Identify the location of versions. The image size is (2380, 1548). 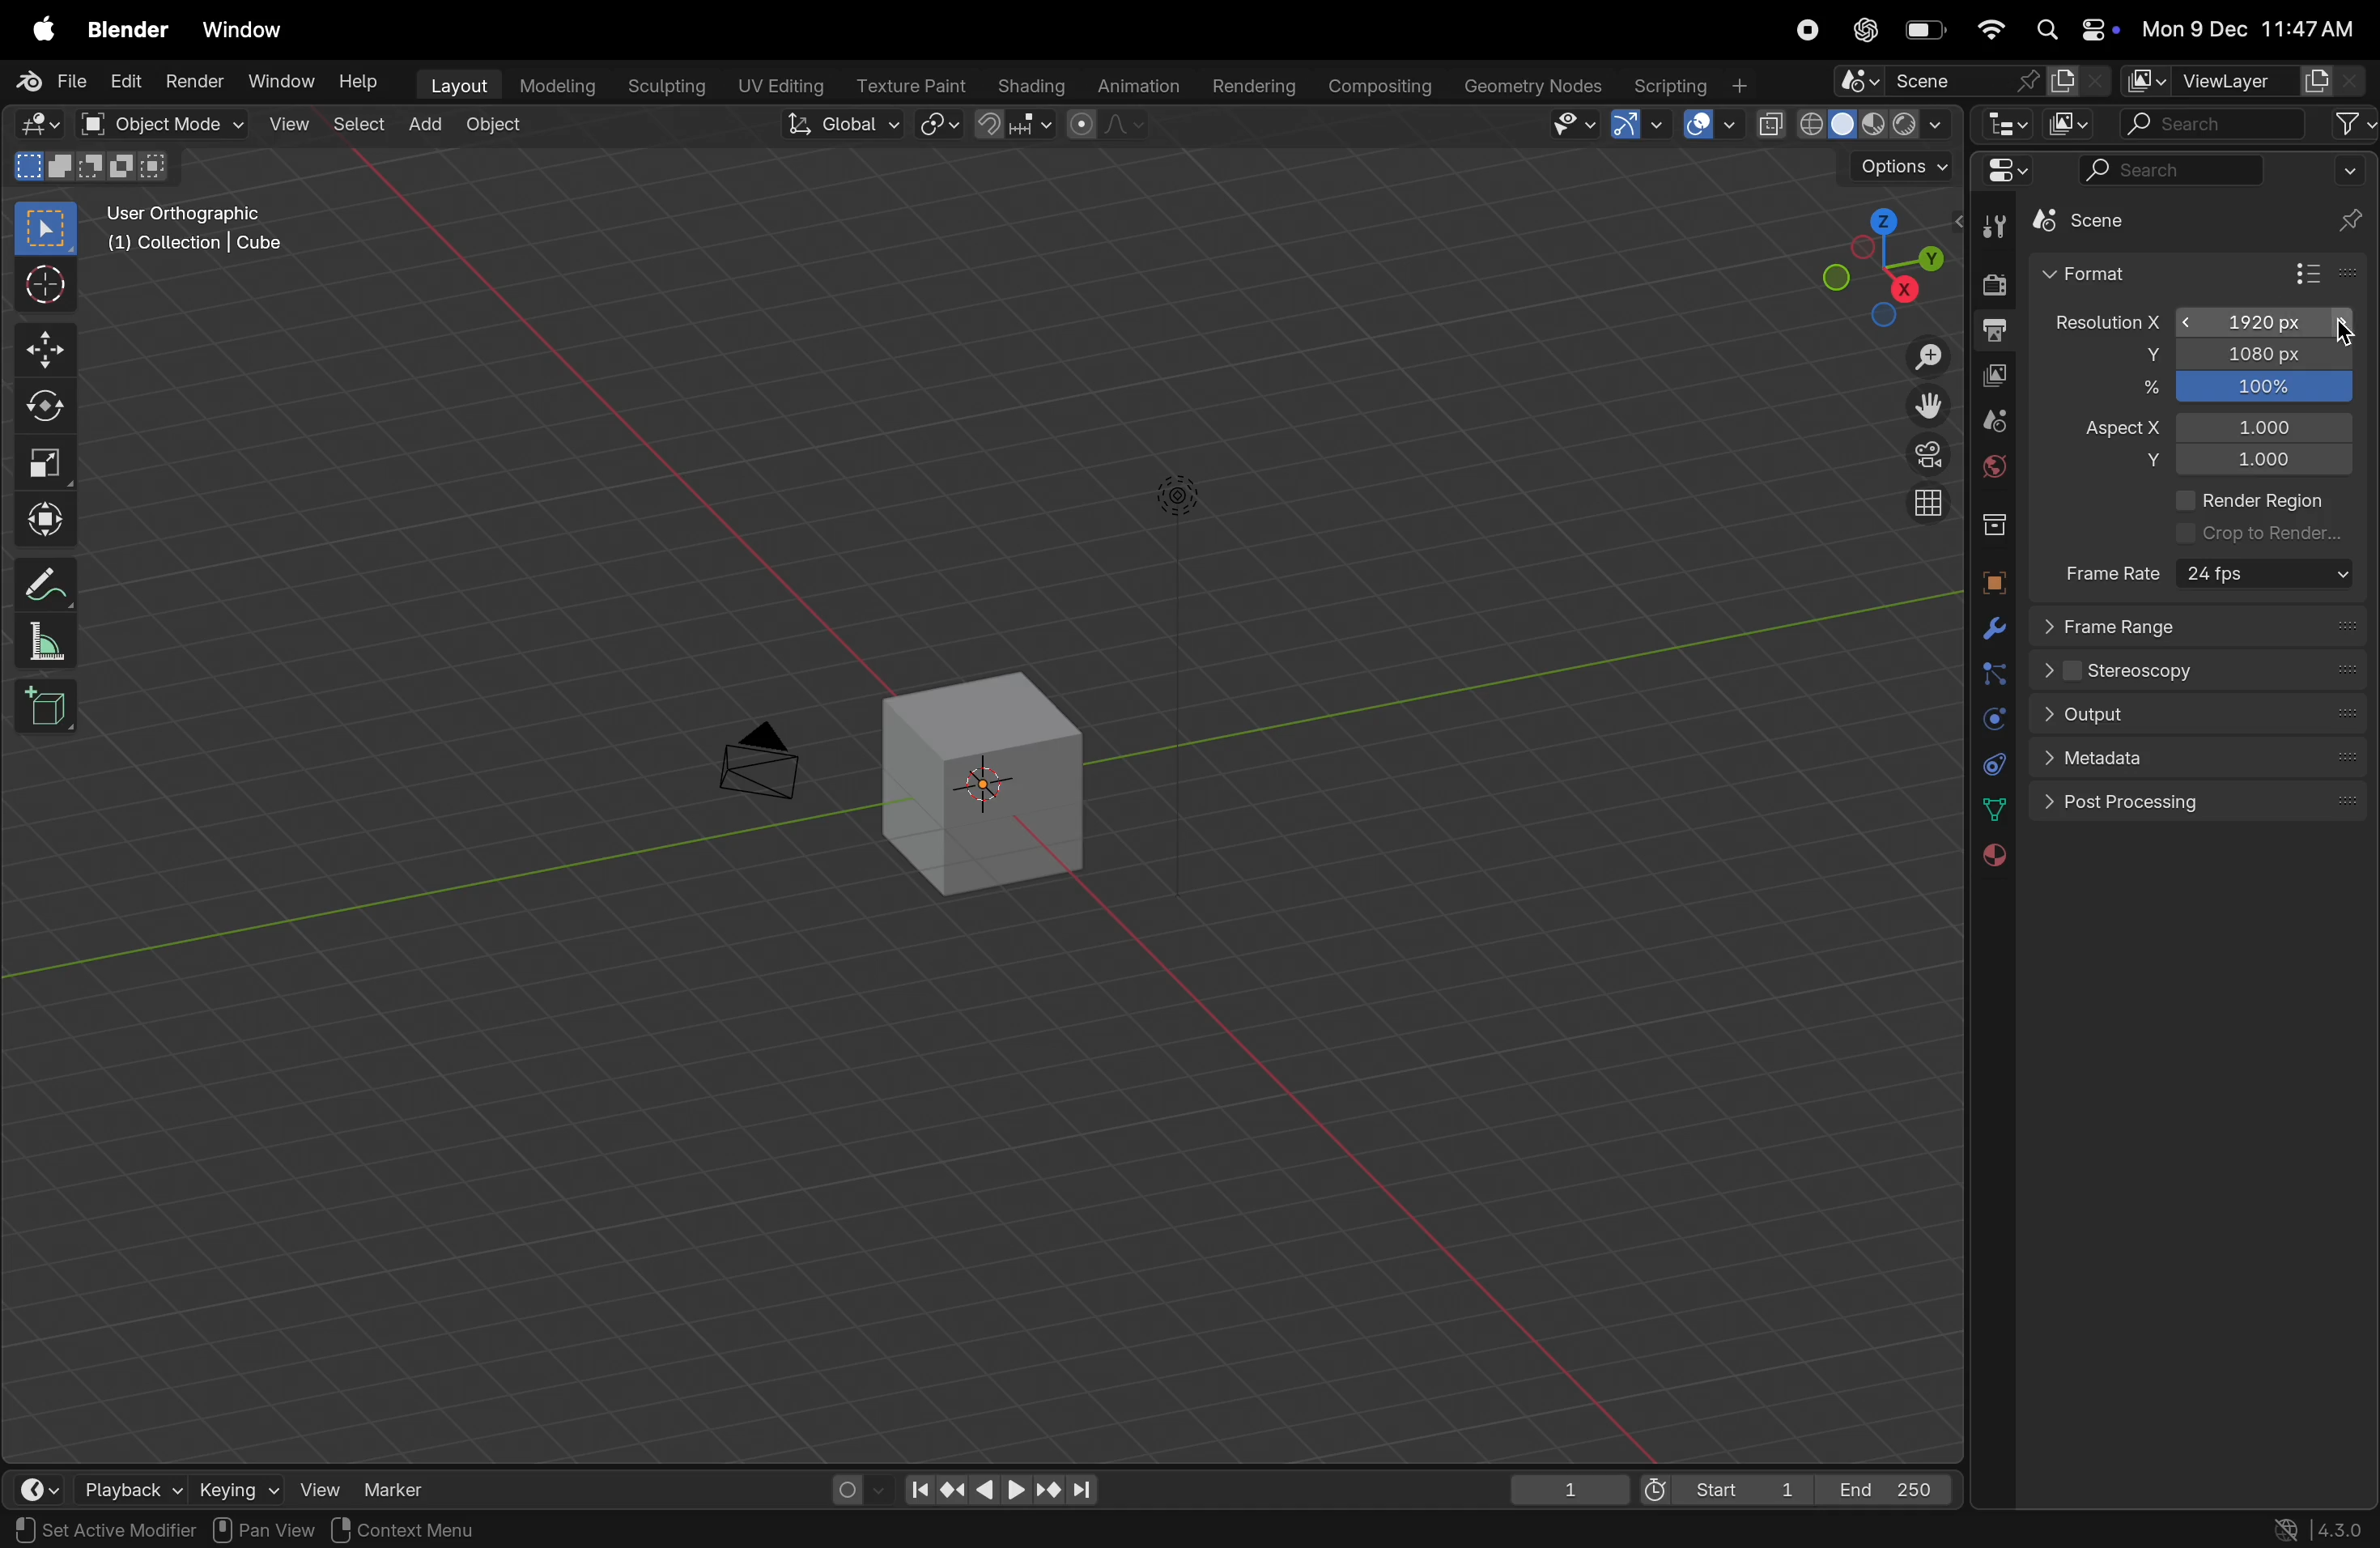
(2319, 1529).